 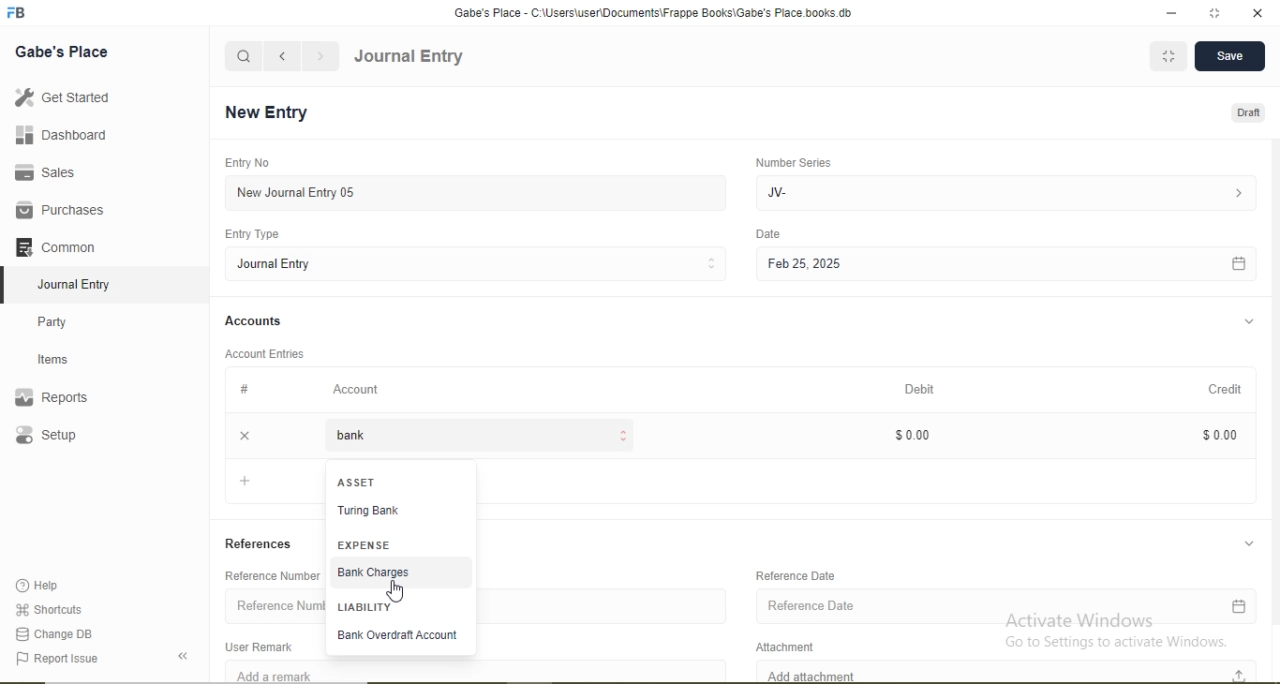 I want to click on Common, so click(x=60, y=245).